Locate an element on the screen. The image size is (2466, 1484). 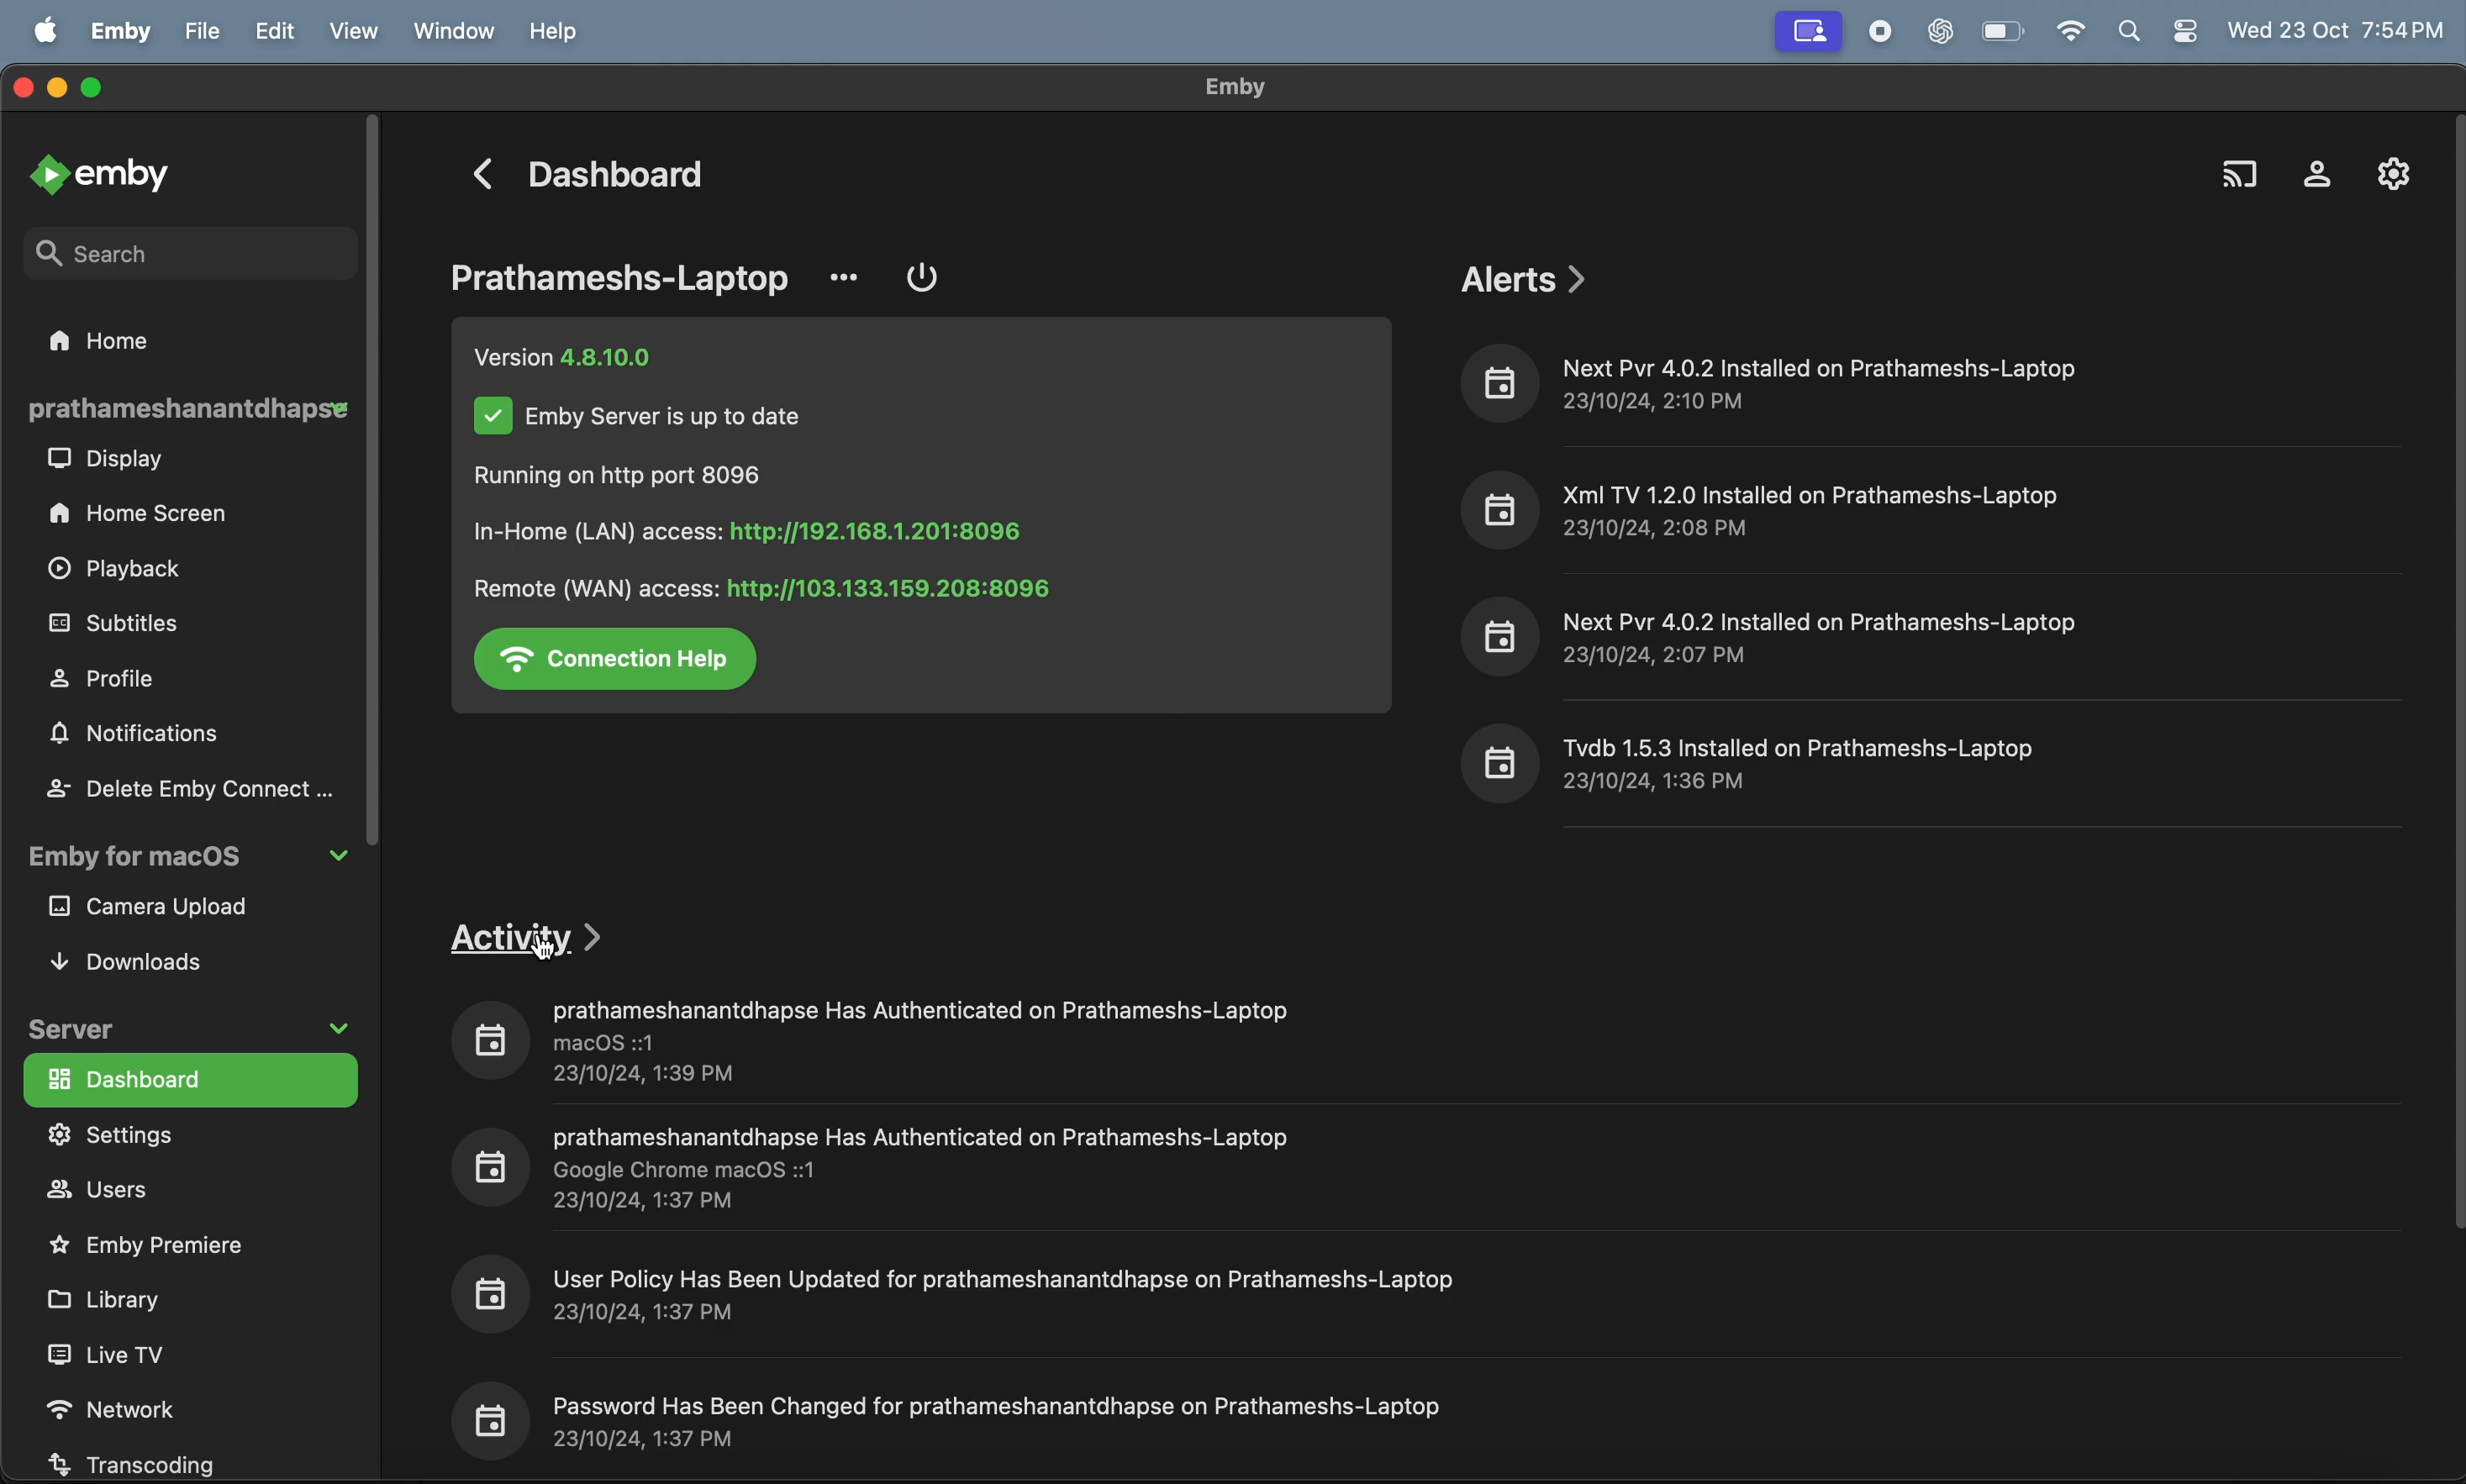
live tv is located at coordinates (139, 1353).